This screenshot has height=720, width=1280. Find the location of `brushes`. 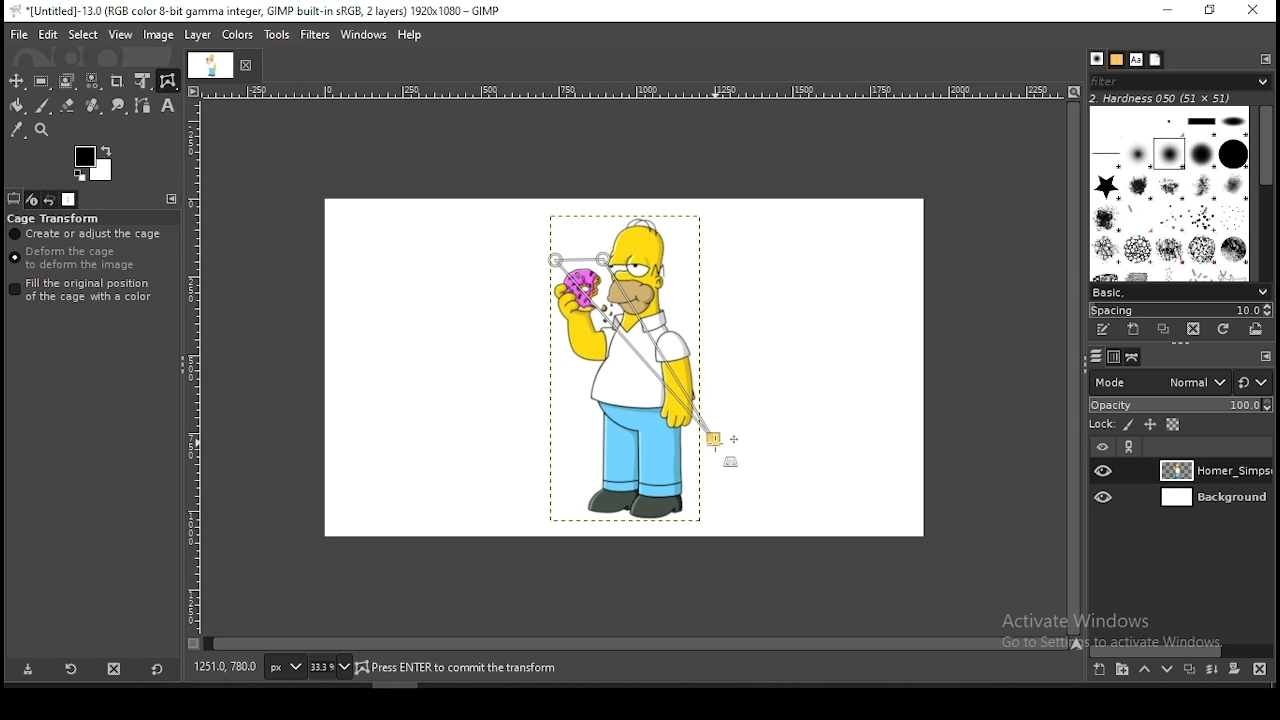

brushes is located at coordinates (1097, 60).